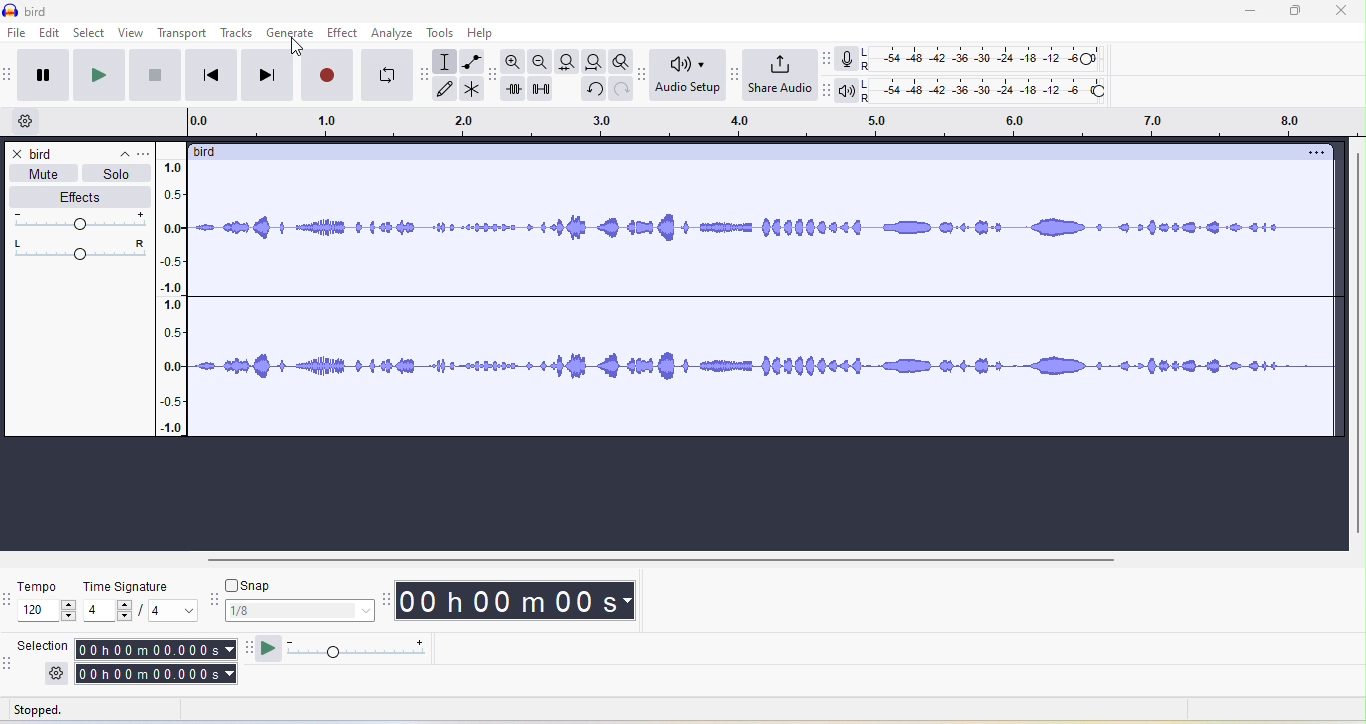 The width and height of the screenshot is (1366, 724). I want to click on help, so click(491, 35).